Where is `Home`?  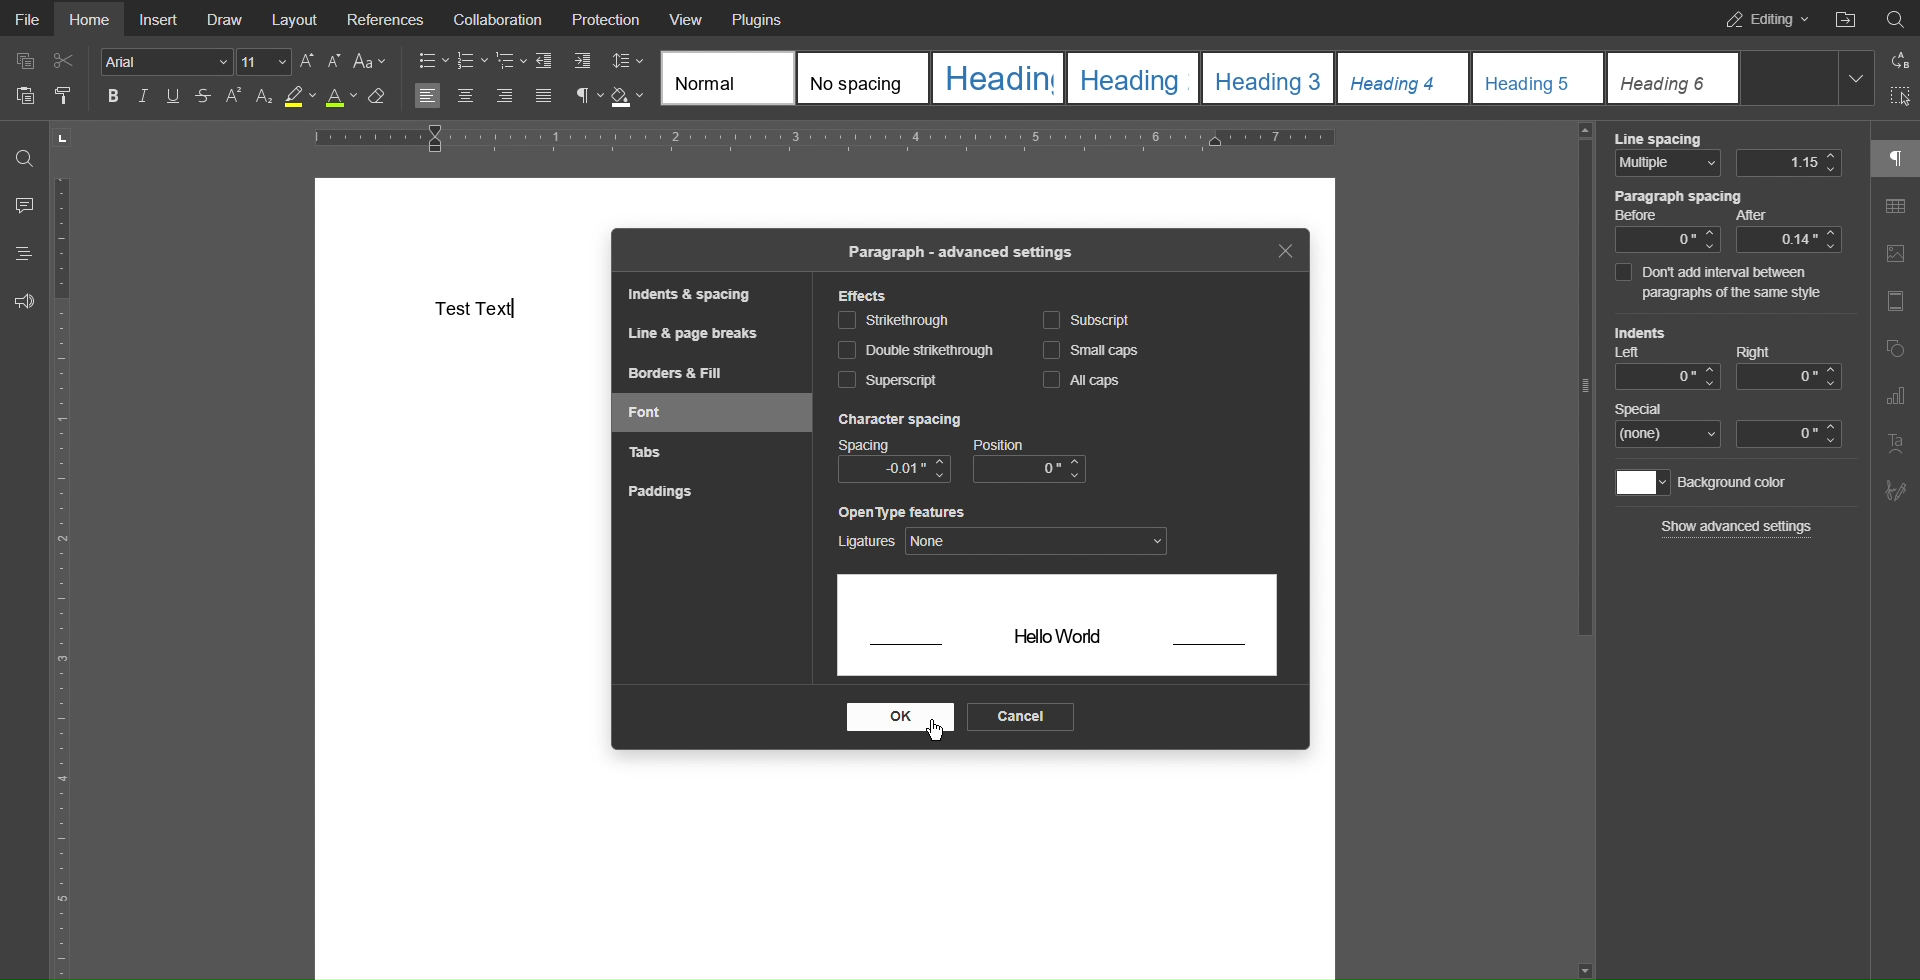 Home is located at coordinates (88, 19).